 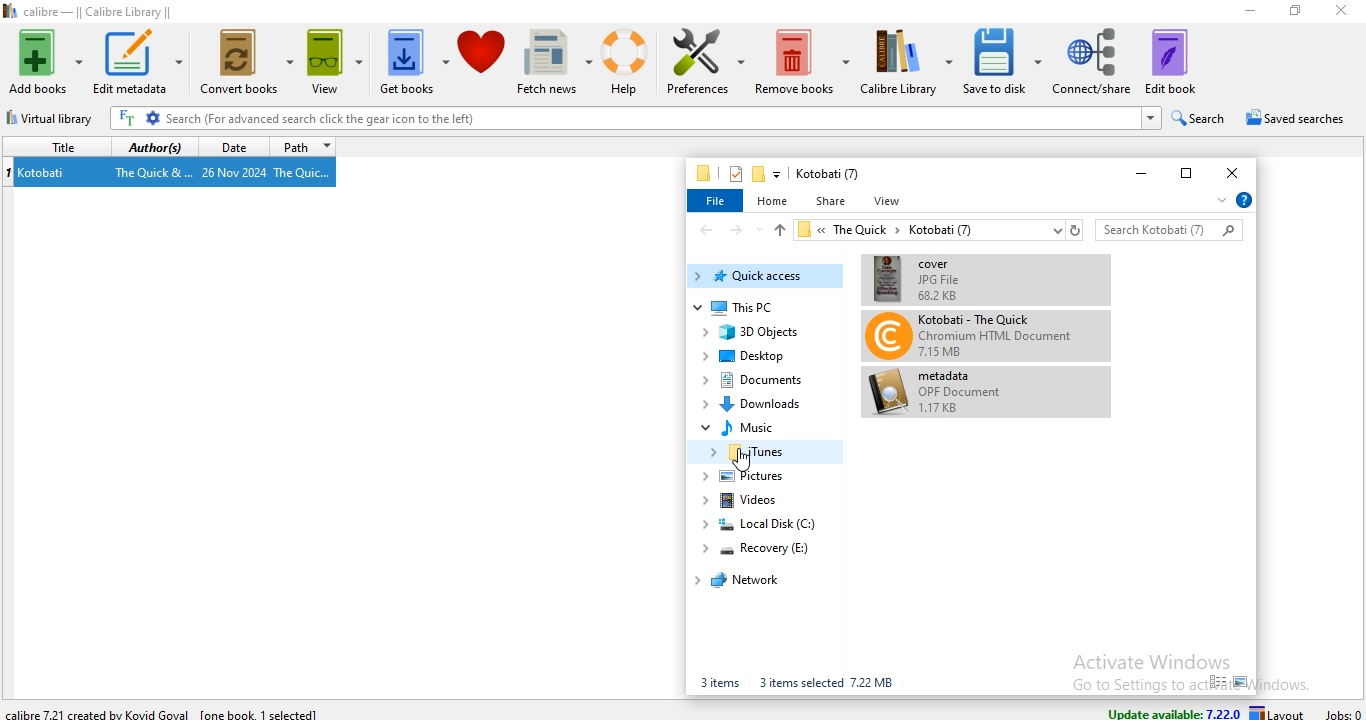 What do you see at coordinates (307, 173) in the screenshot?
I see `The Quic...` at bounding box center [307, 173].